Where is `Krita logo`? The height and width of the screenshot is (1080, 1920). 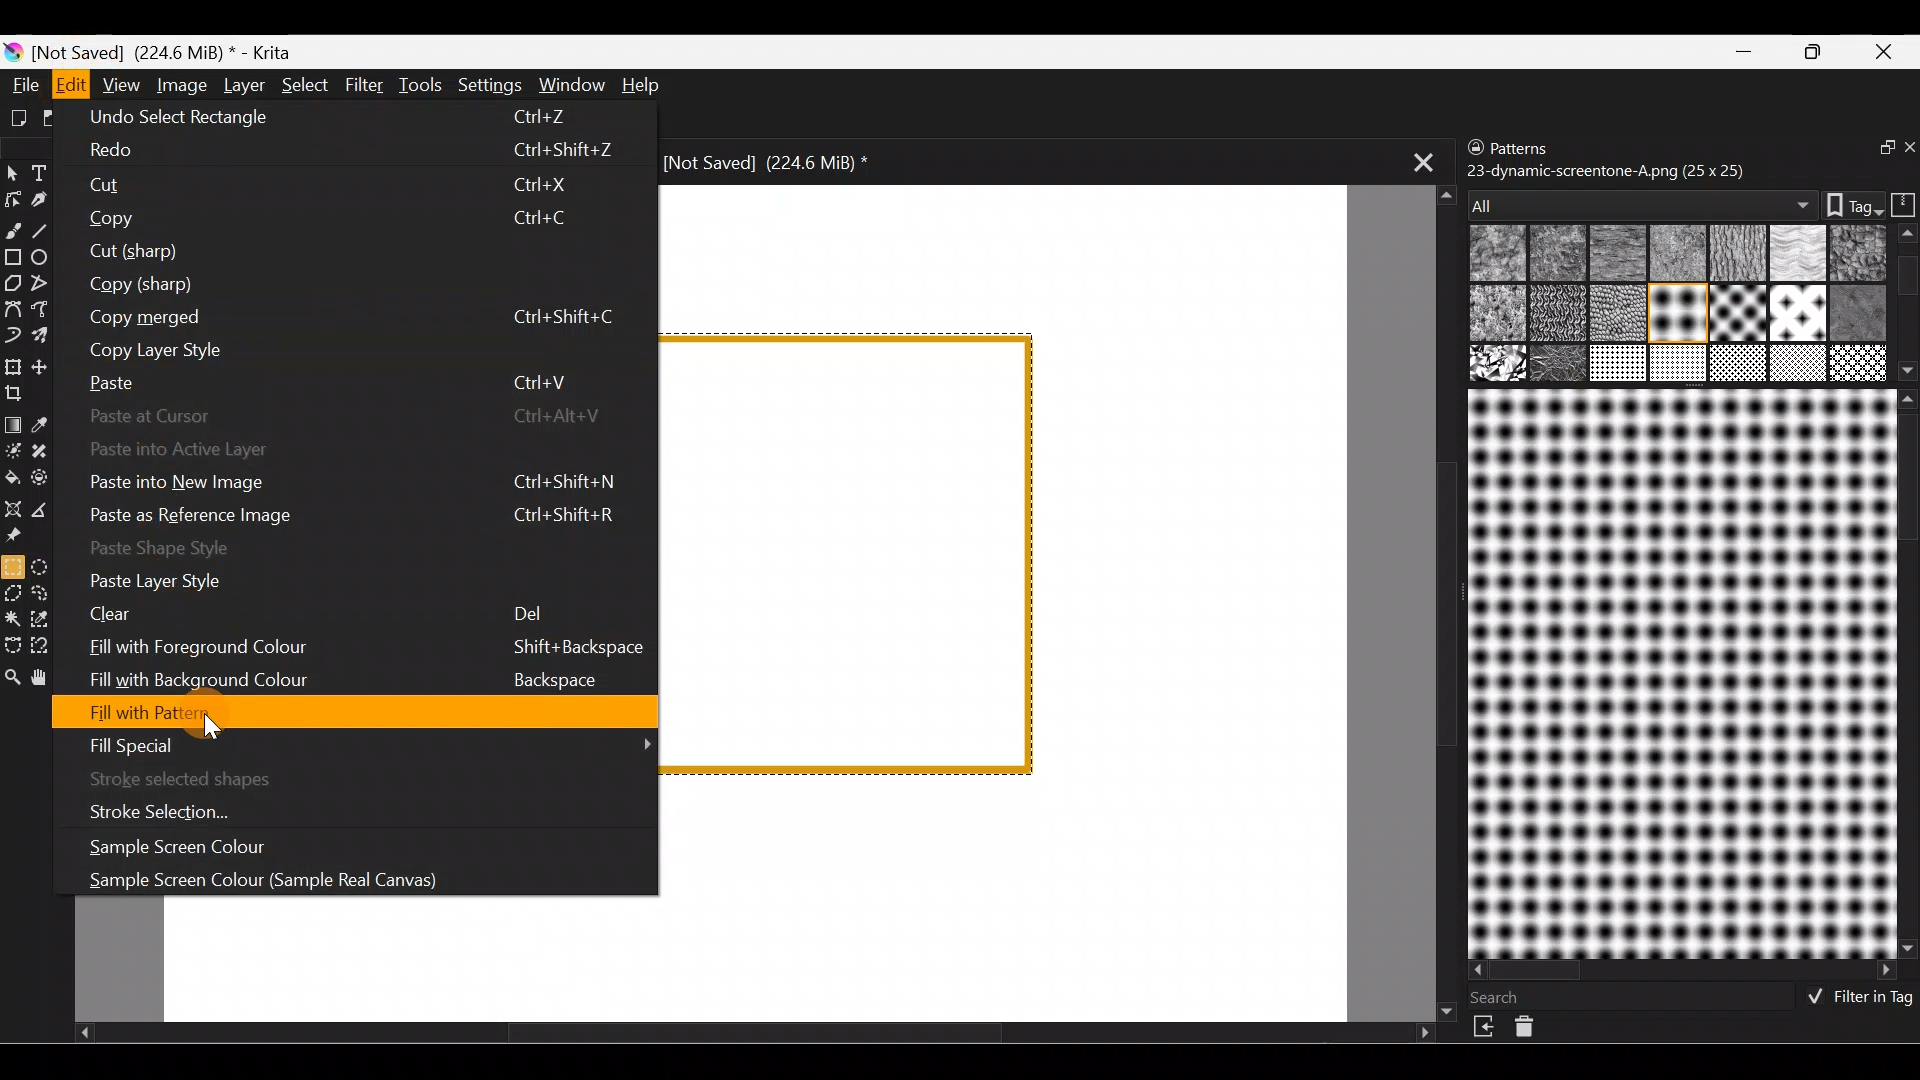 Krita logo is located at coordinates (12, 53).